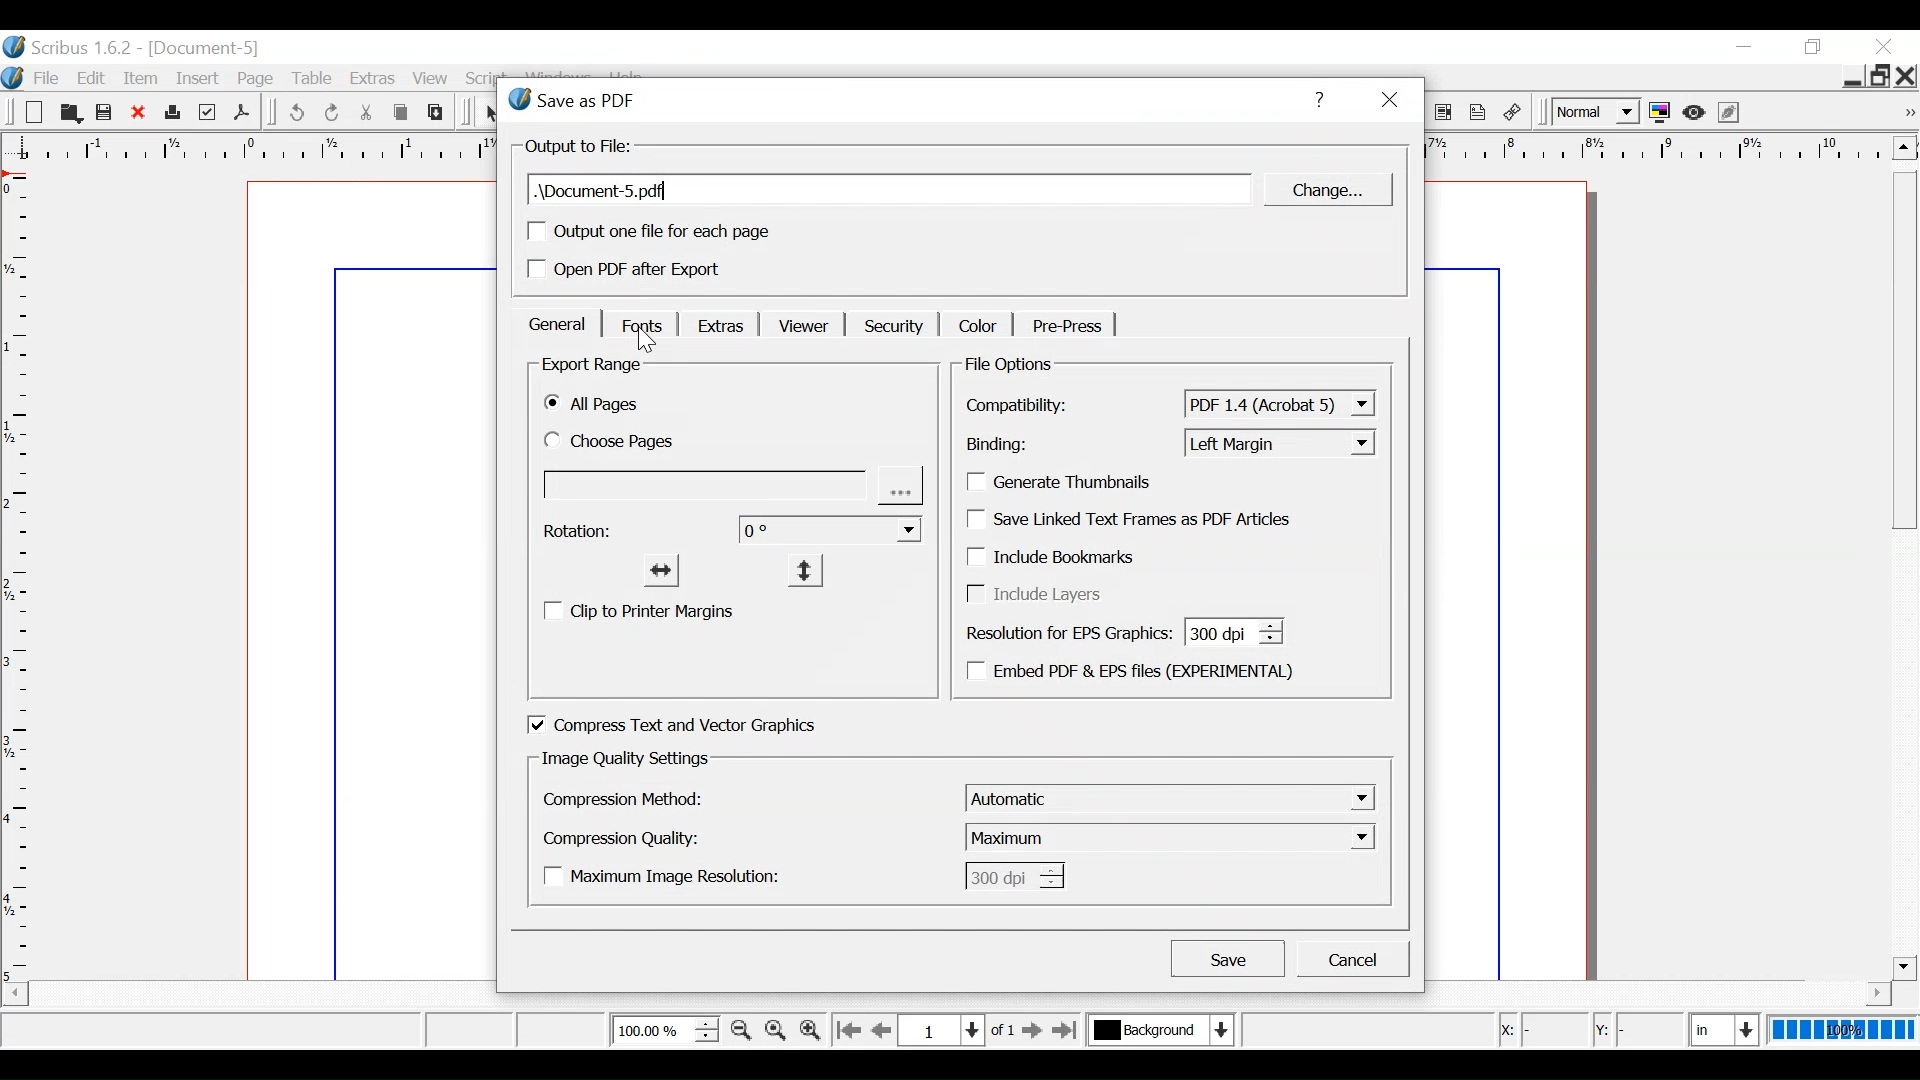 This screenshot has height=1080, width=1920. What do you see at coordinates (1172, 836) in the screenshot?
I see `Compression quality dropdown menu` at bounding box center [1172, 836].